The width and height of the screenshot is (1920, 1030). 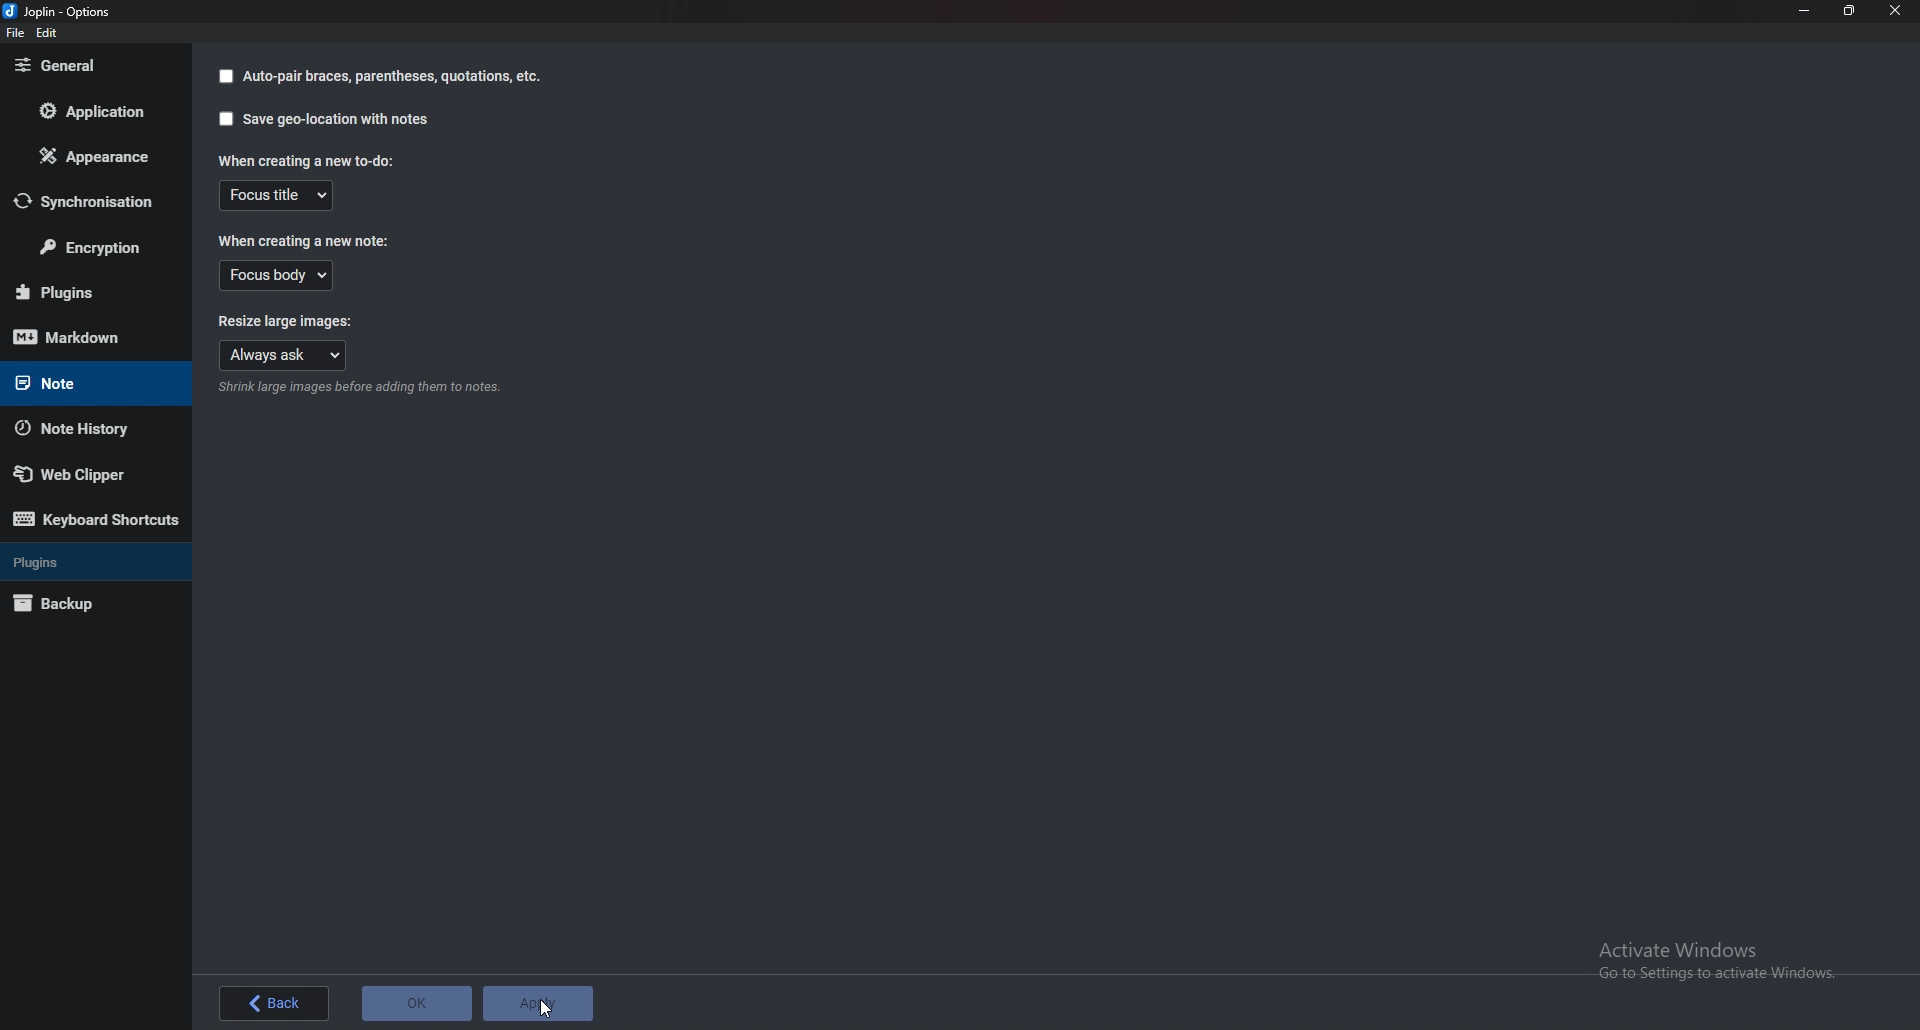 What do you see at coordinates (97, 523) in the screenshot?
I see `Keyboard shortcuts` at bounding box center [97, 523].